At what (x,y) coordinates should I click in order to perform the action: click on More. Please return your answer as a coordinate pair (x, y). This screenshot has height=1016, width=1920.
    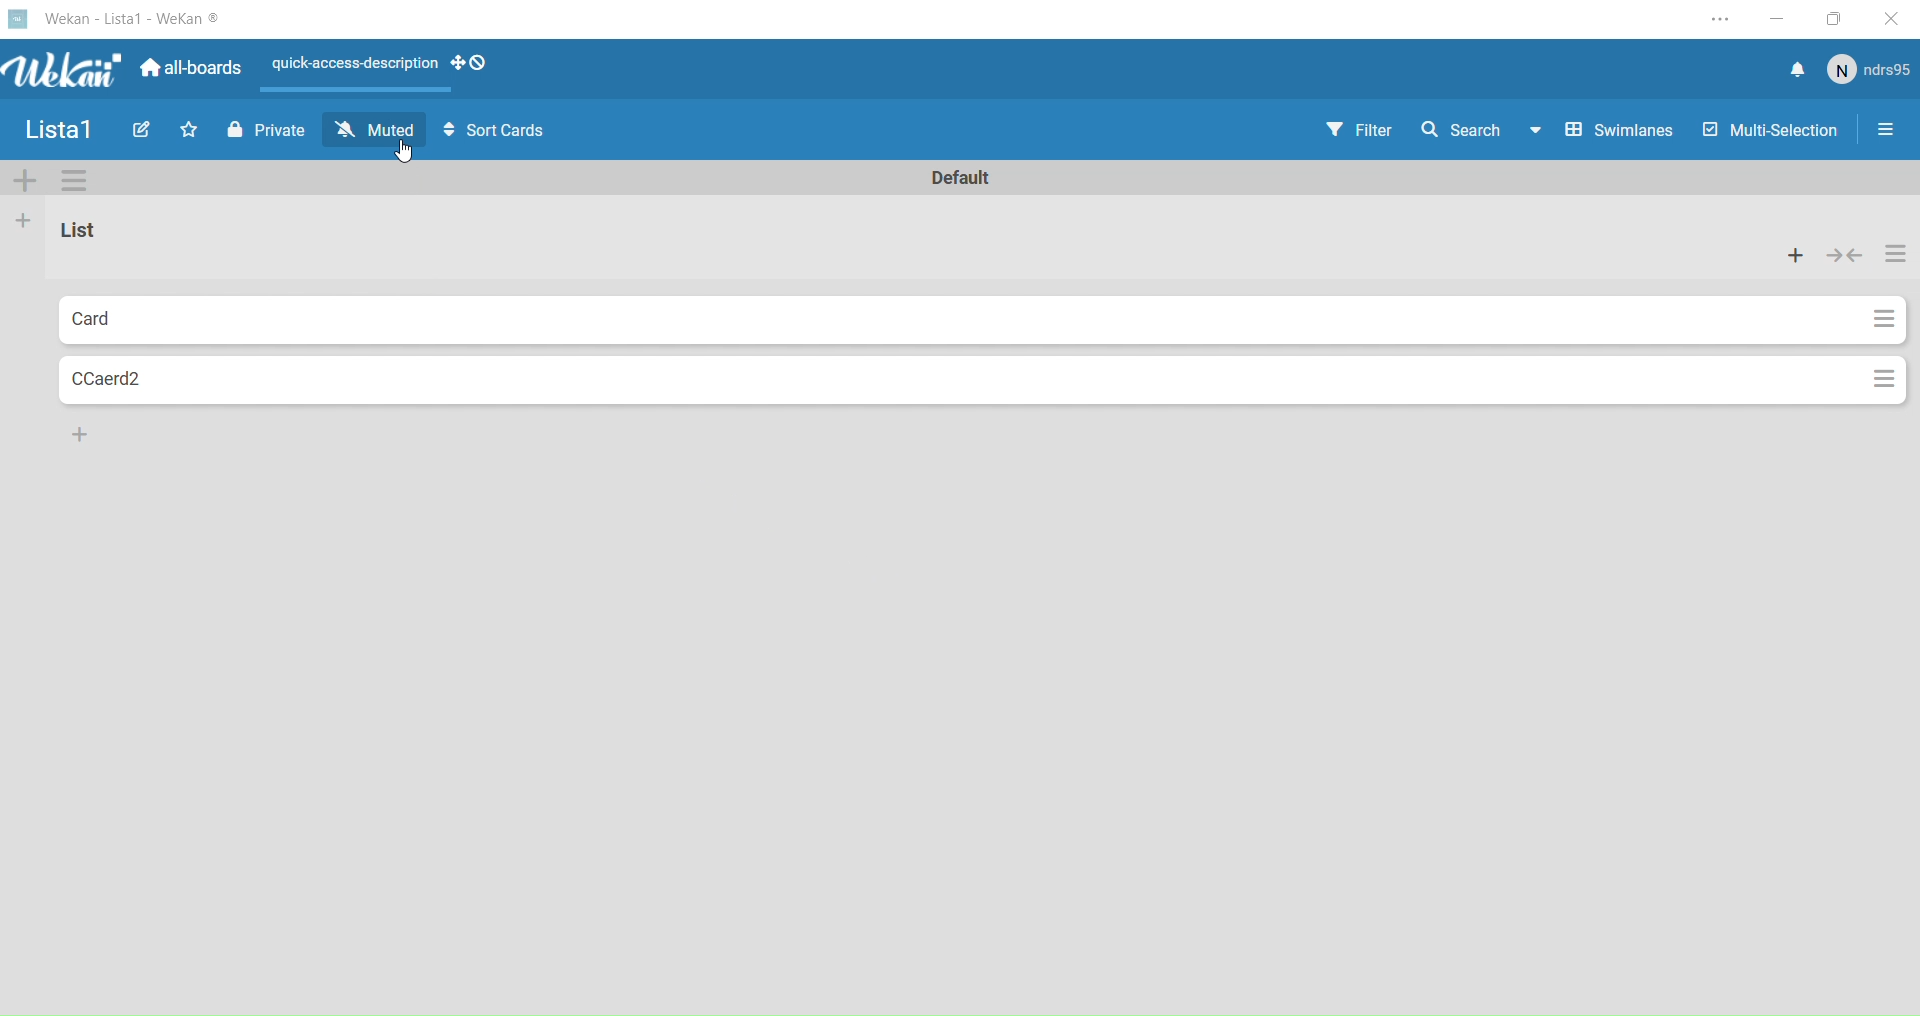
    Looking at the image, I should click on (25, 180).